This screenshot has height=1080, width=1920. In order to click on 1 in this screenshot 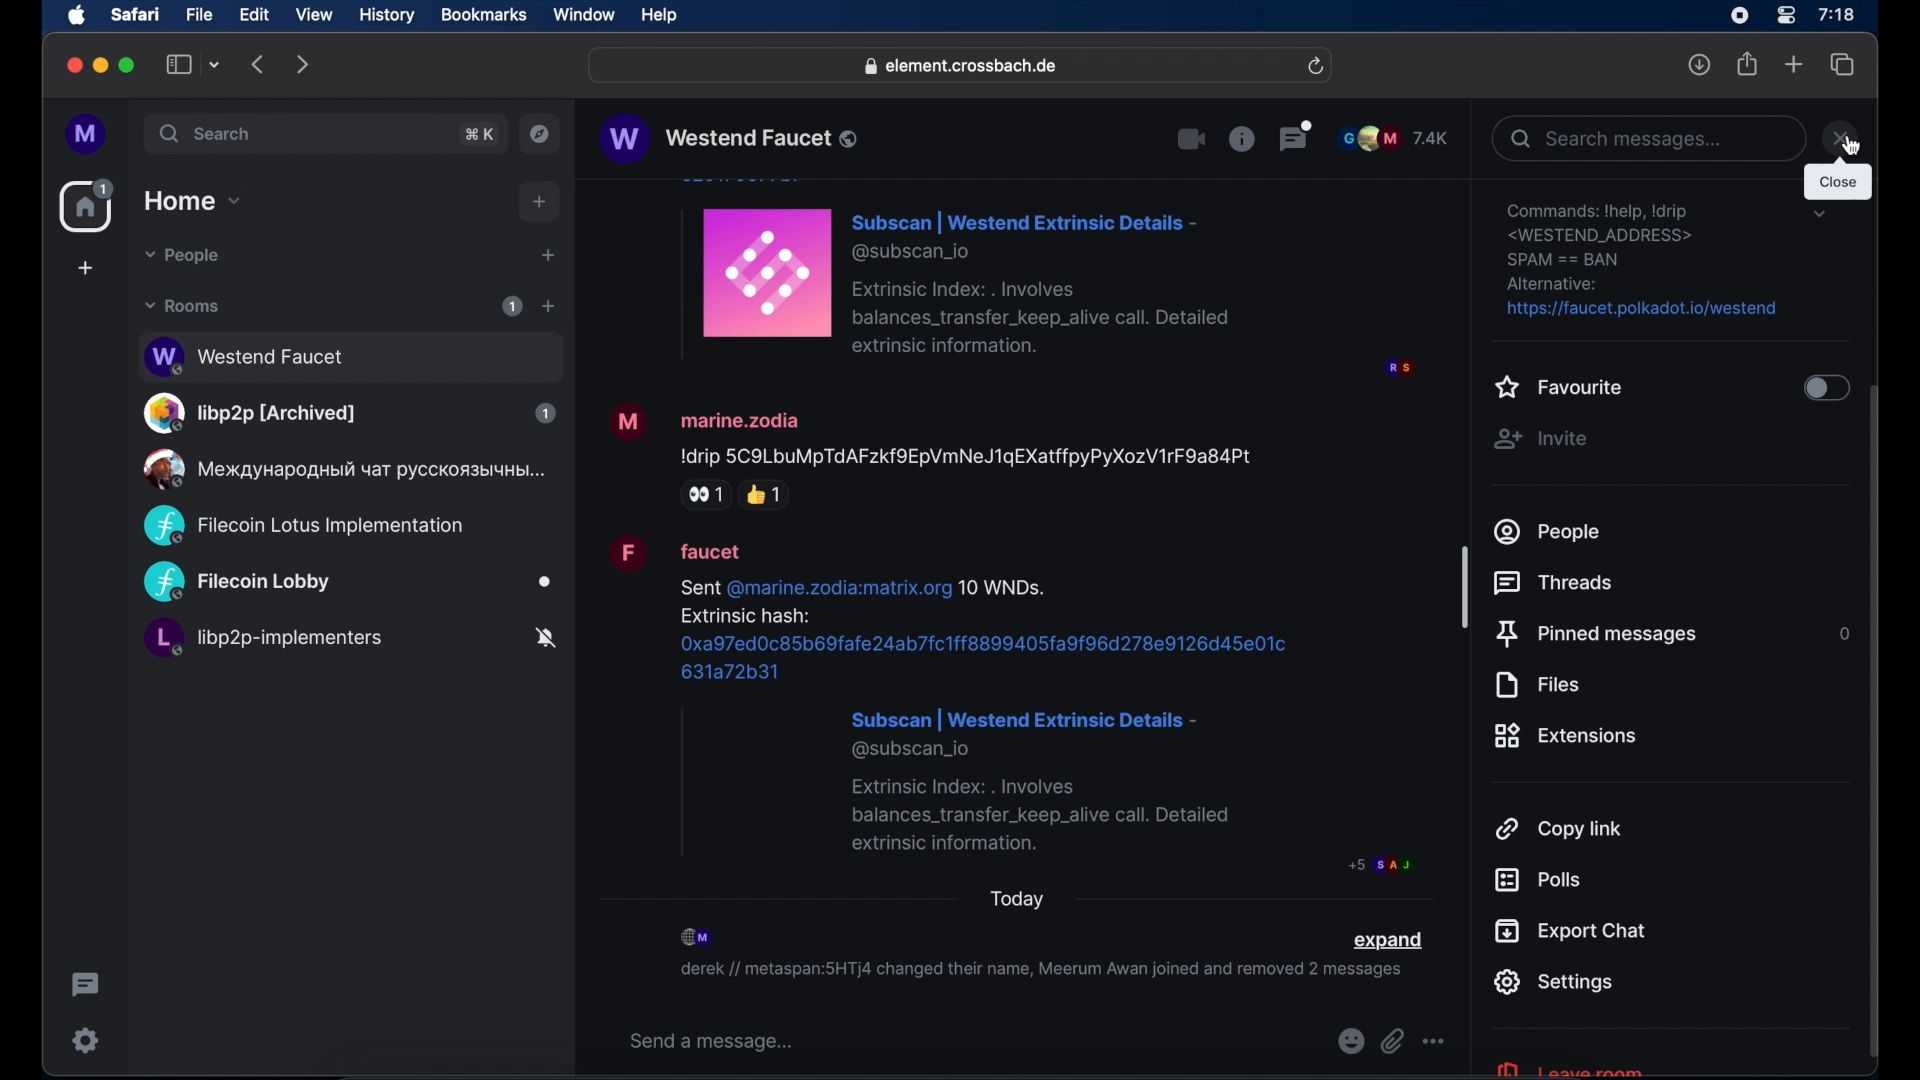, I will do `click(512, 306)`.